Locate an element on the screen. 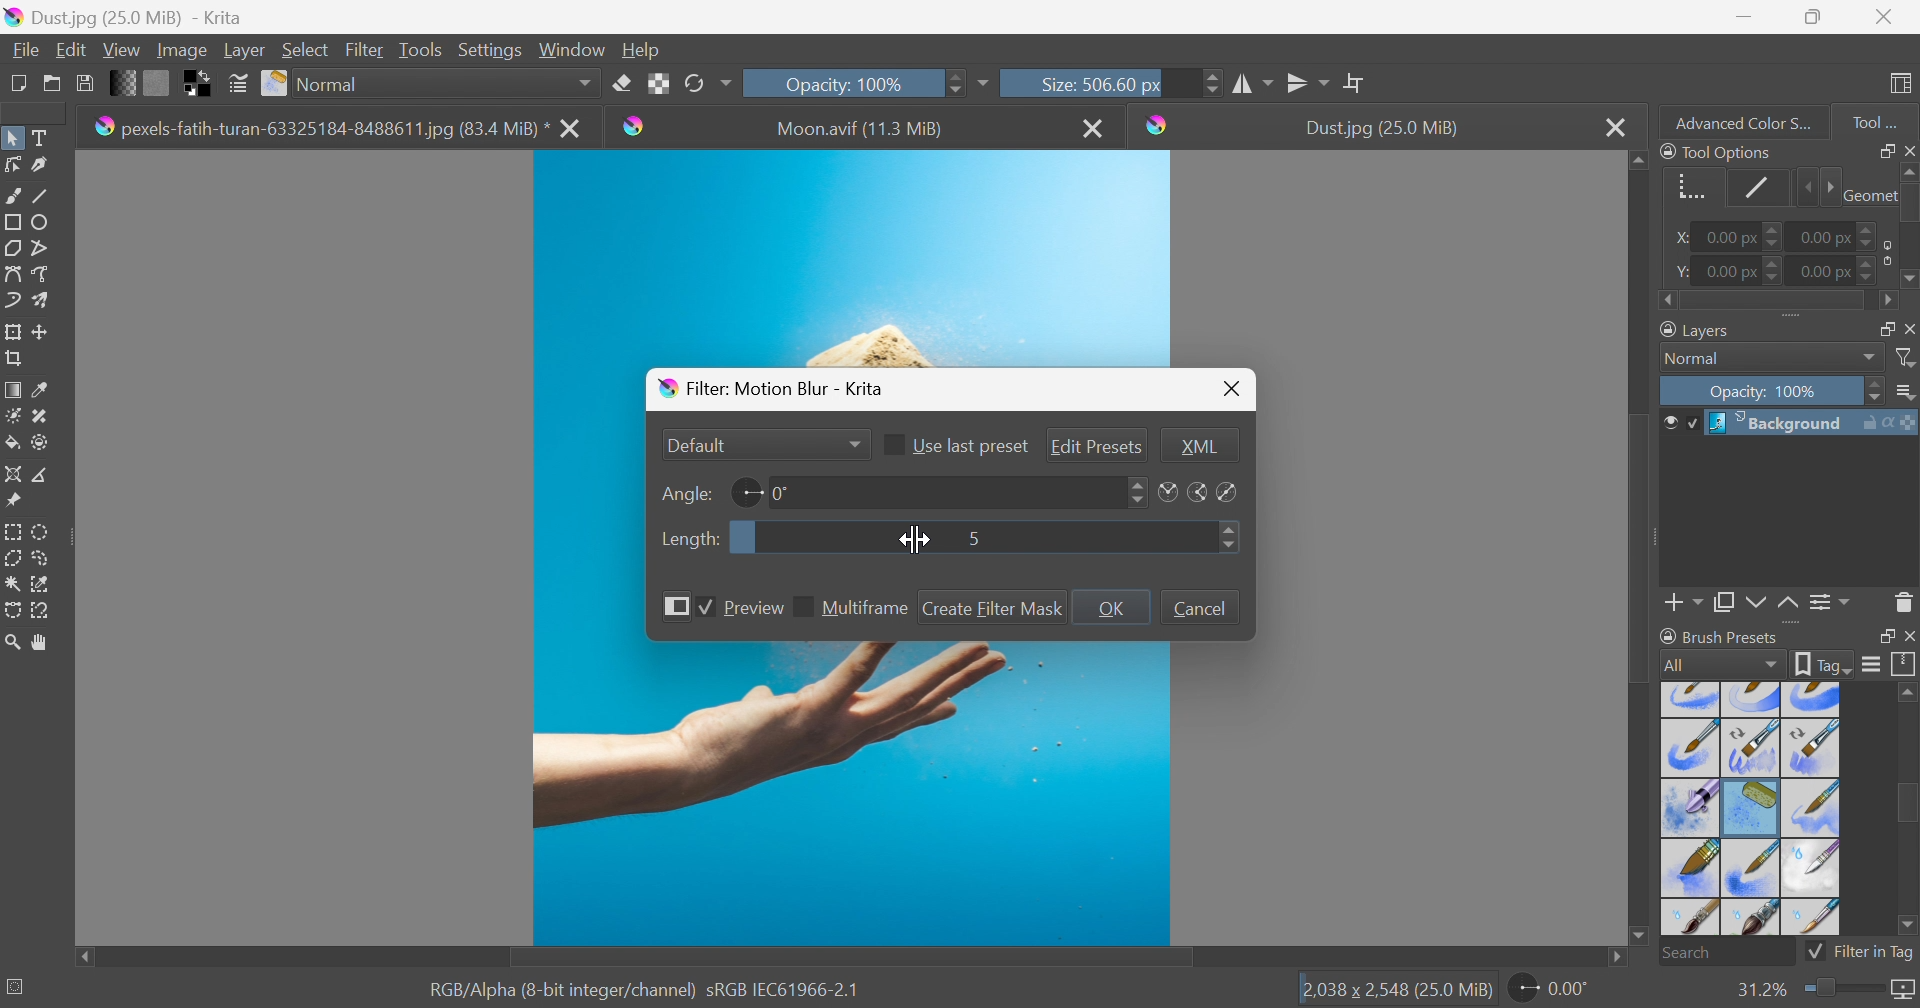  Filter is located at coordinates (1907, 358).